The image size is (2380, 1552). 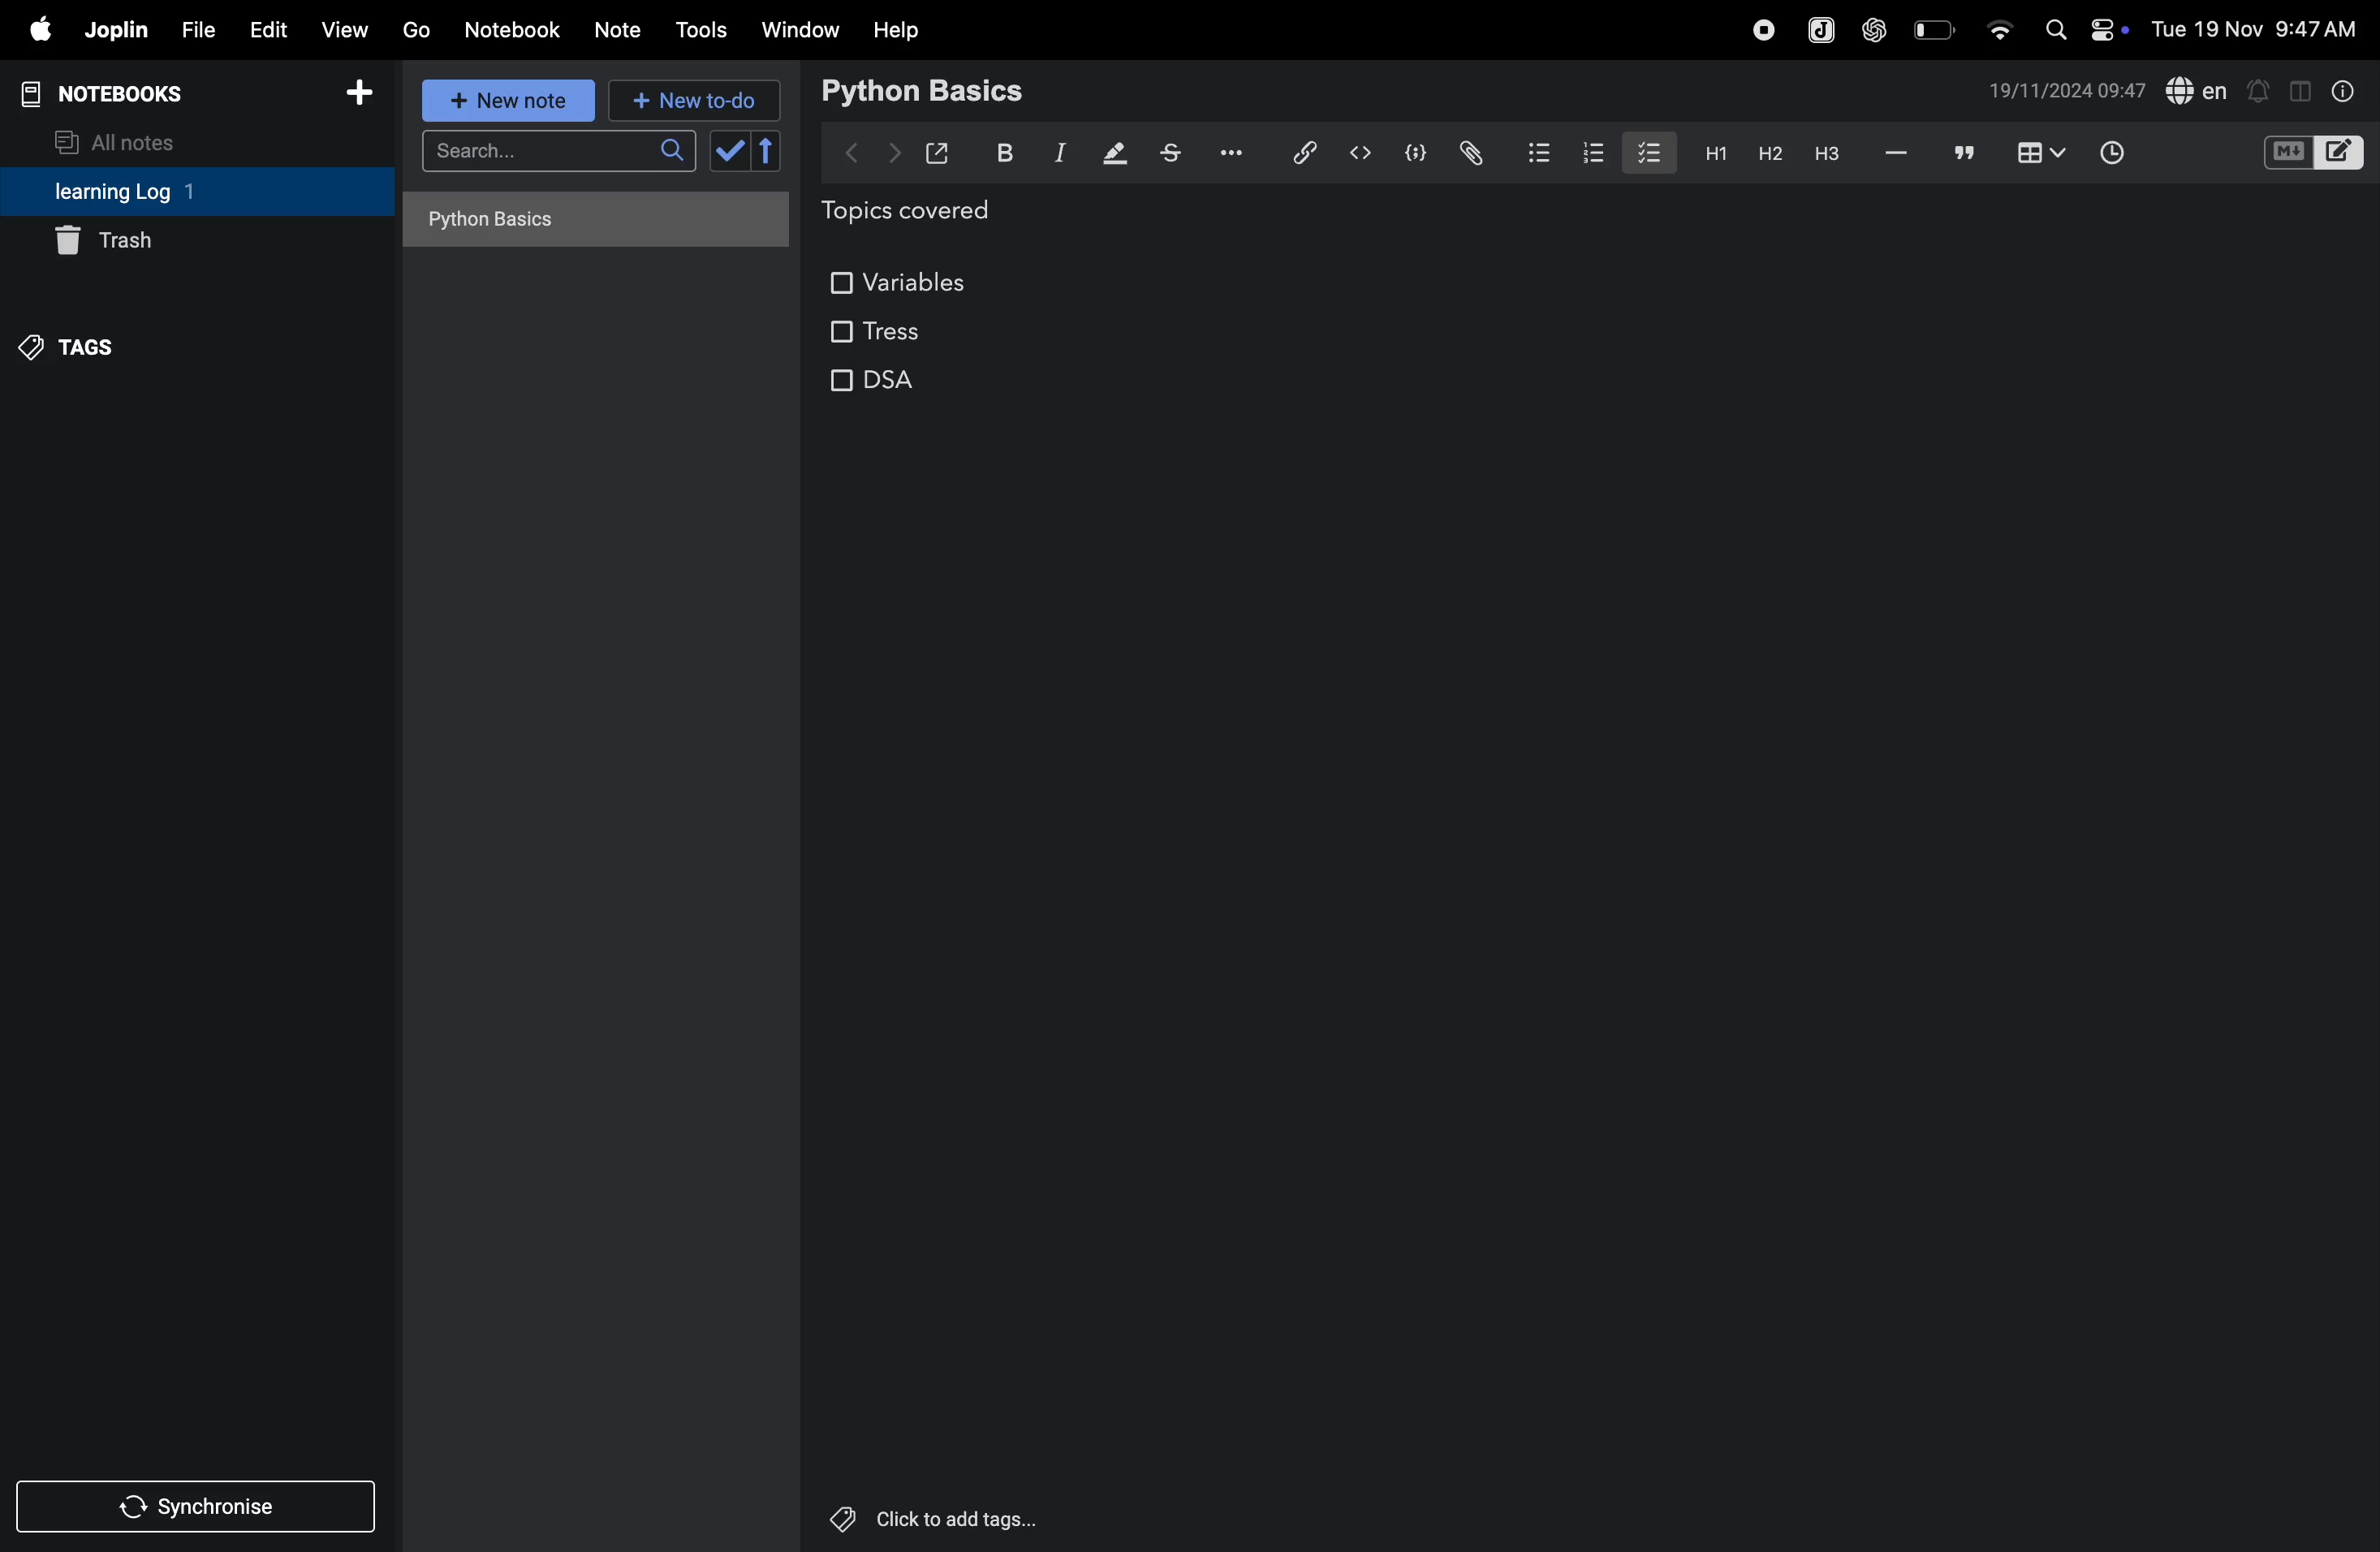 What do you see at coordinates (2067, 91) in the screenshot?
I see `date and time` at bounding box center [2067, 91].